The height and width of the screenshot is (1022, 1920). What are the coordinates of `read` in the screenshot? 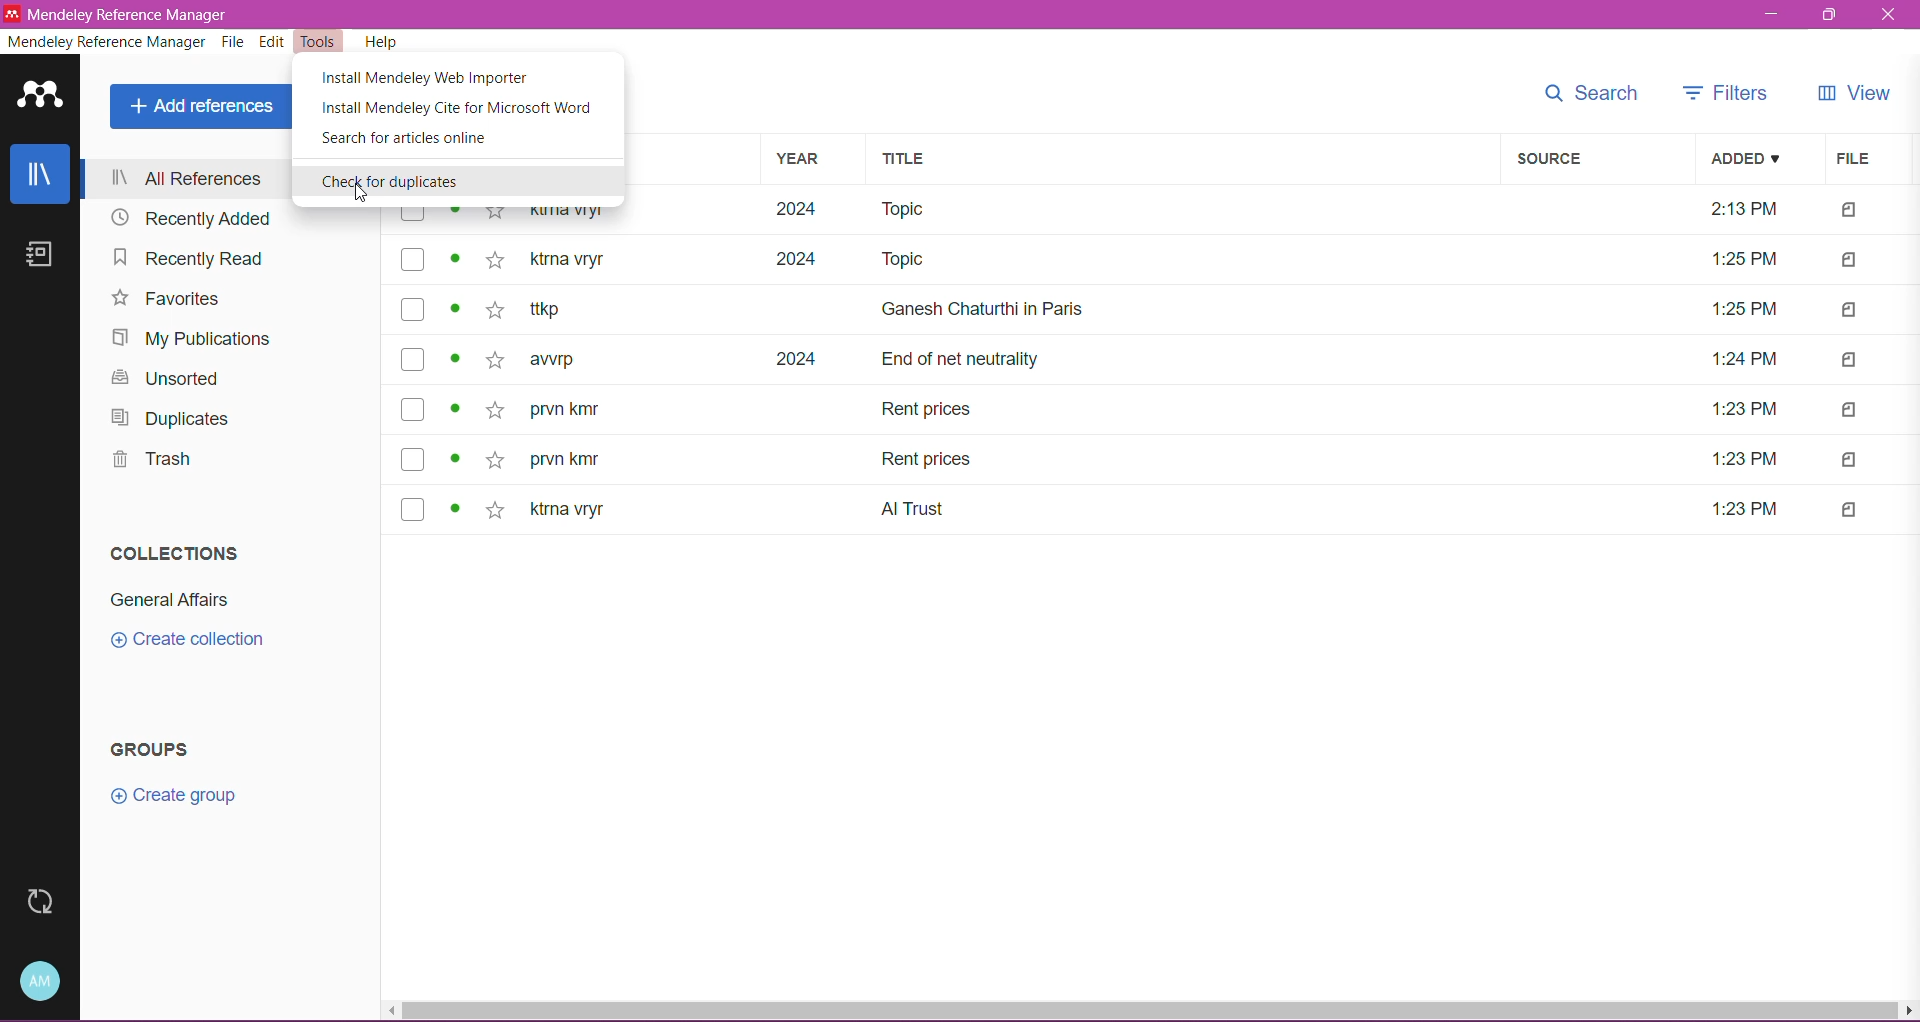 It's located at (455, 408).